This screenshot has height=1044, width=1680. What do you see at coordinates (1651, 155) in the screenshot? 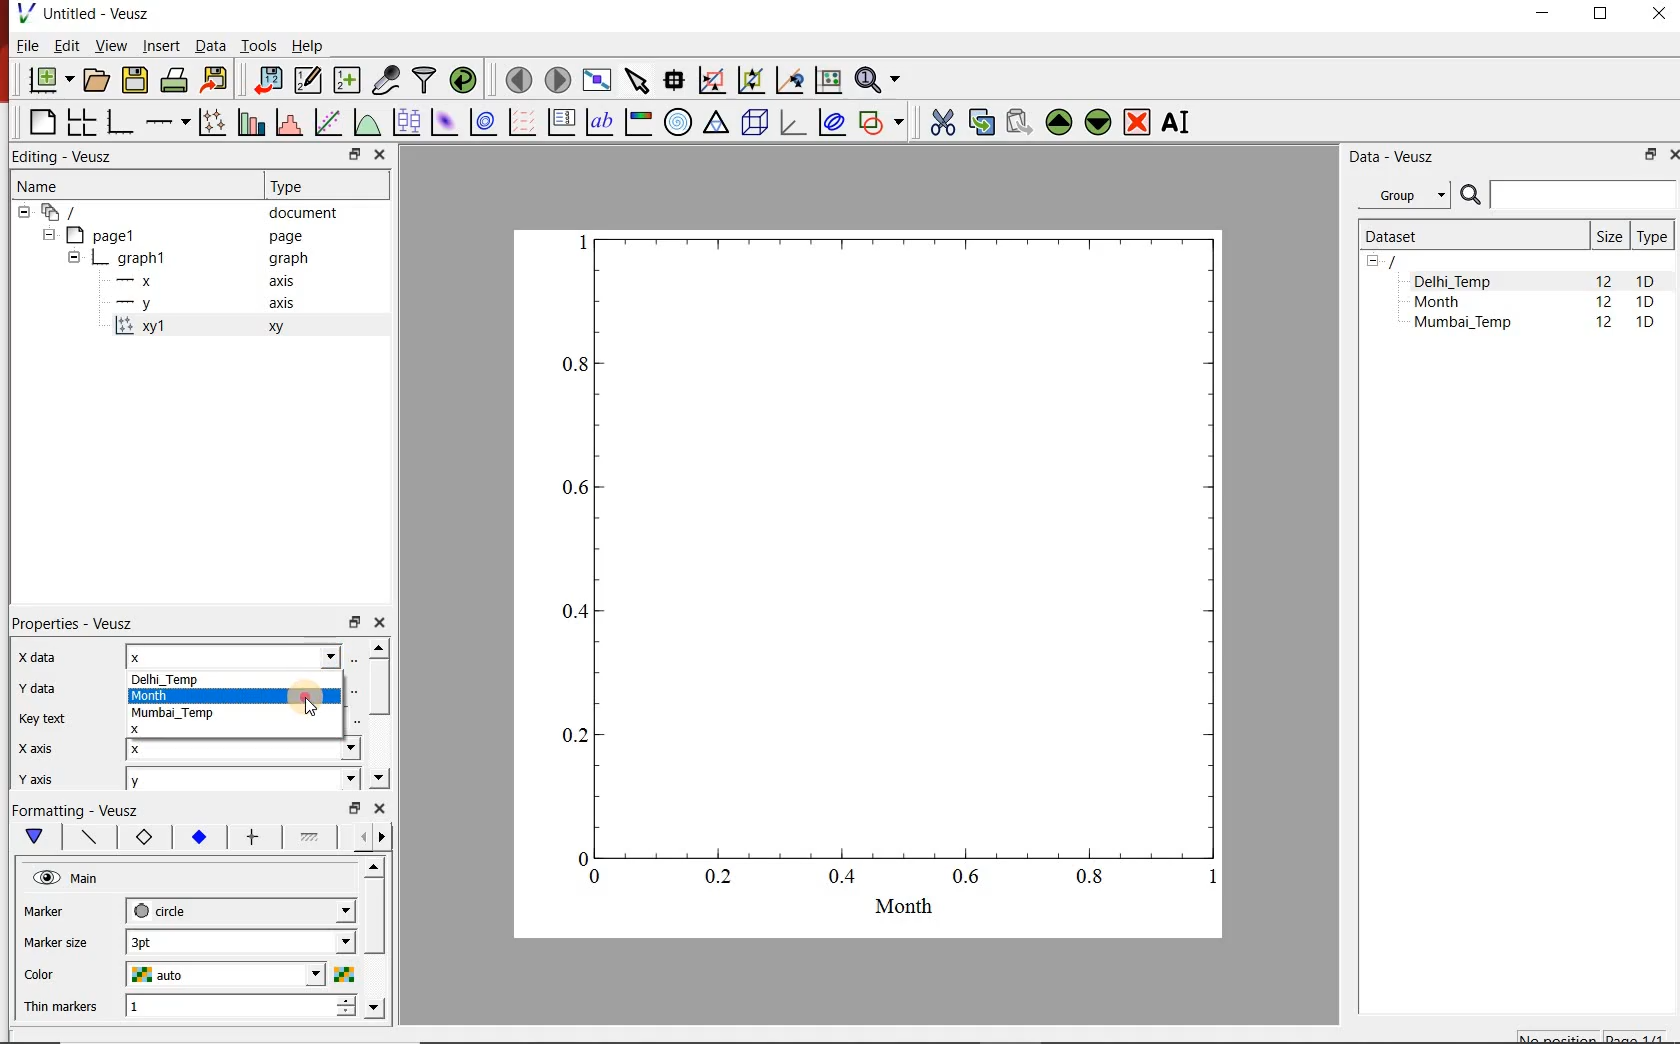
I see `RESTORE` at bounding box center [1651, 155].